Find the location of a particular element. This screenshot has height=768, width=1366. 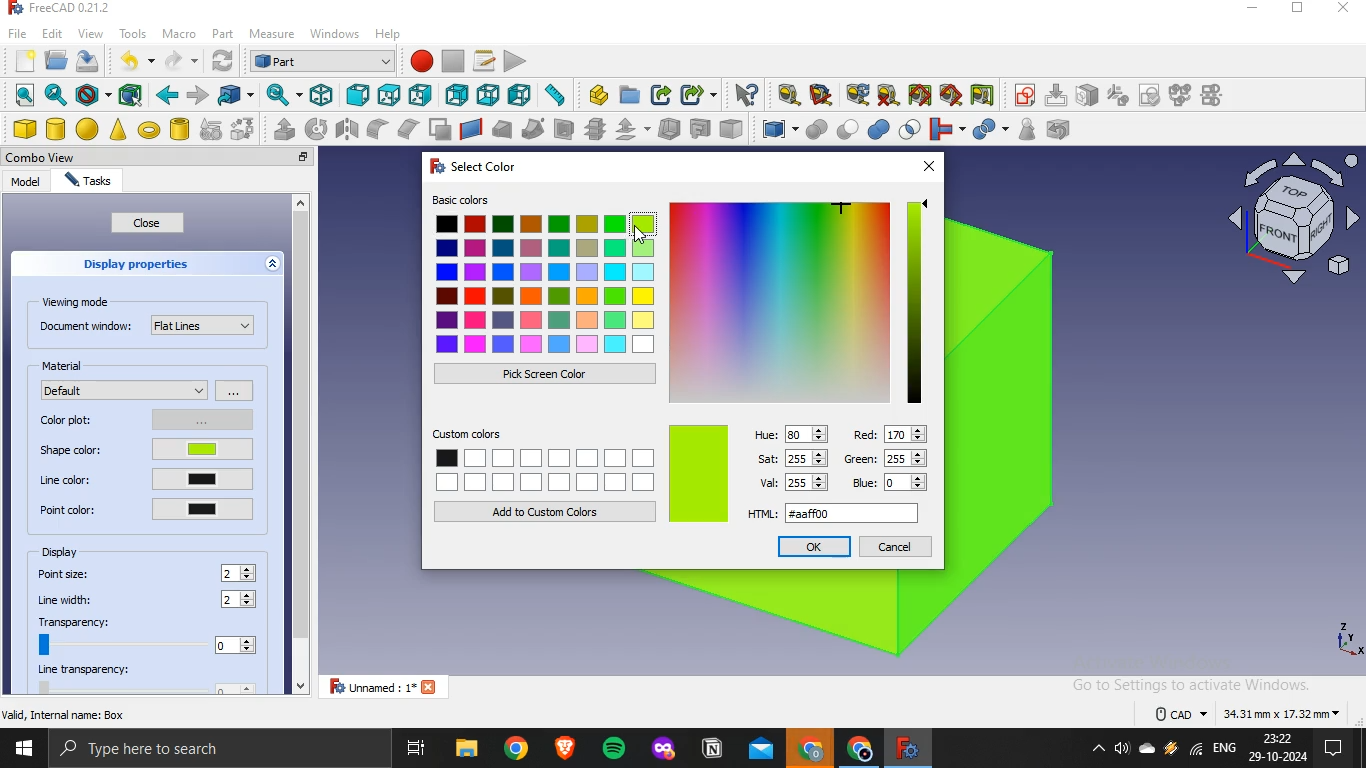

show hidden icons is located at coordinates (1094, 750).